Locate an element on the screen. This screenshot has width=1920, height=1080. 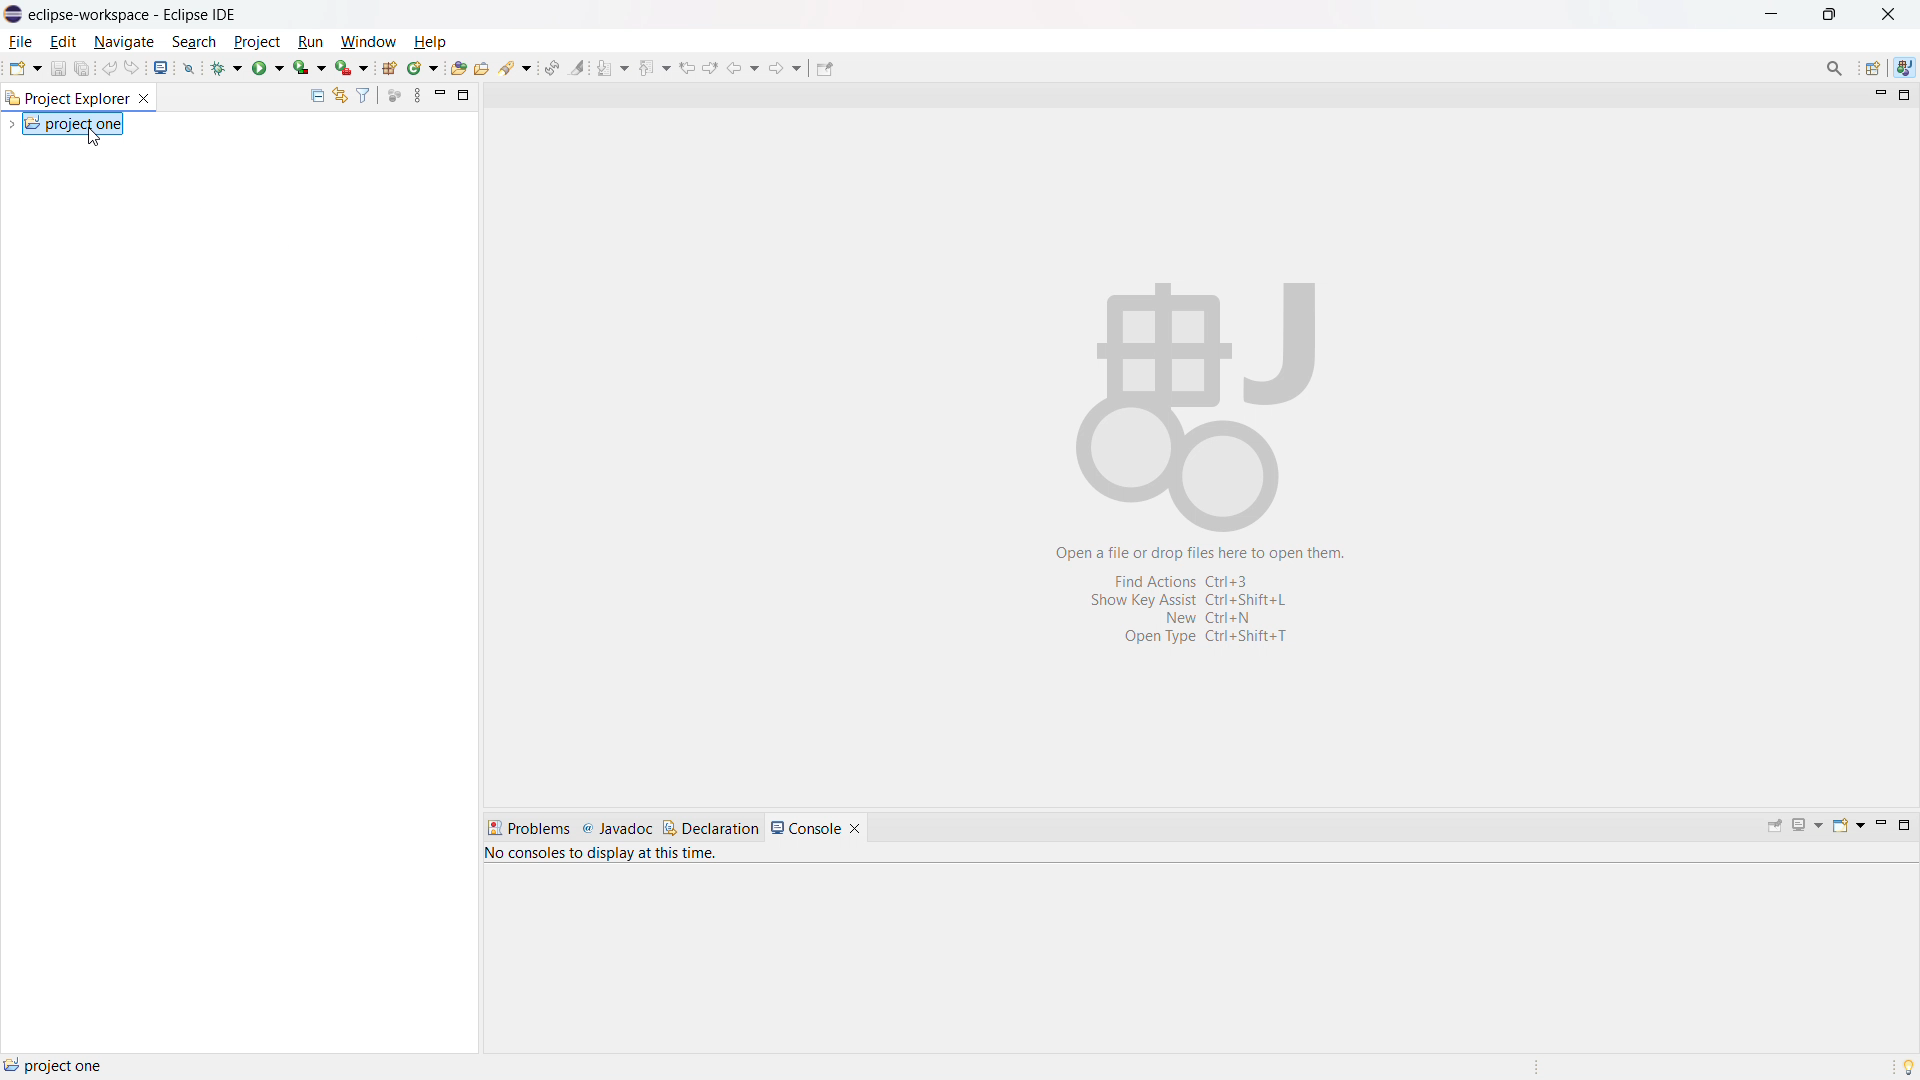
maximize is located at coordinates (464, 94).